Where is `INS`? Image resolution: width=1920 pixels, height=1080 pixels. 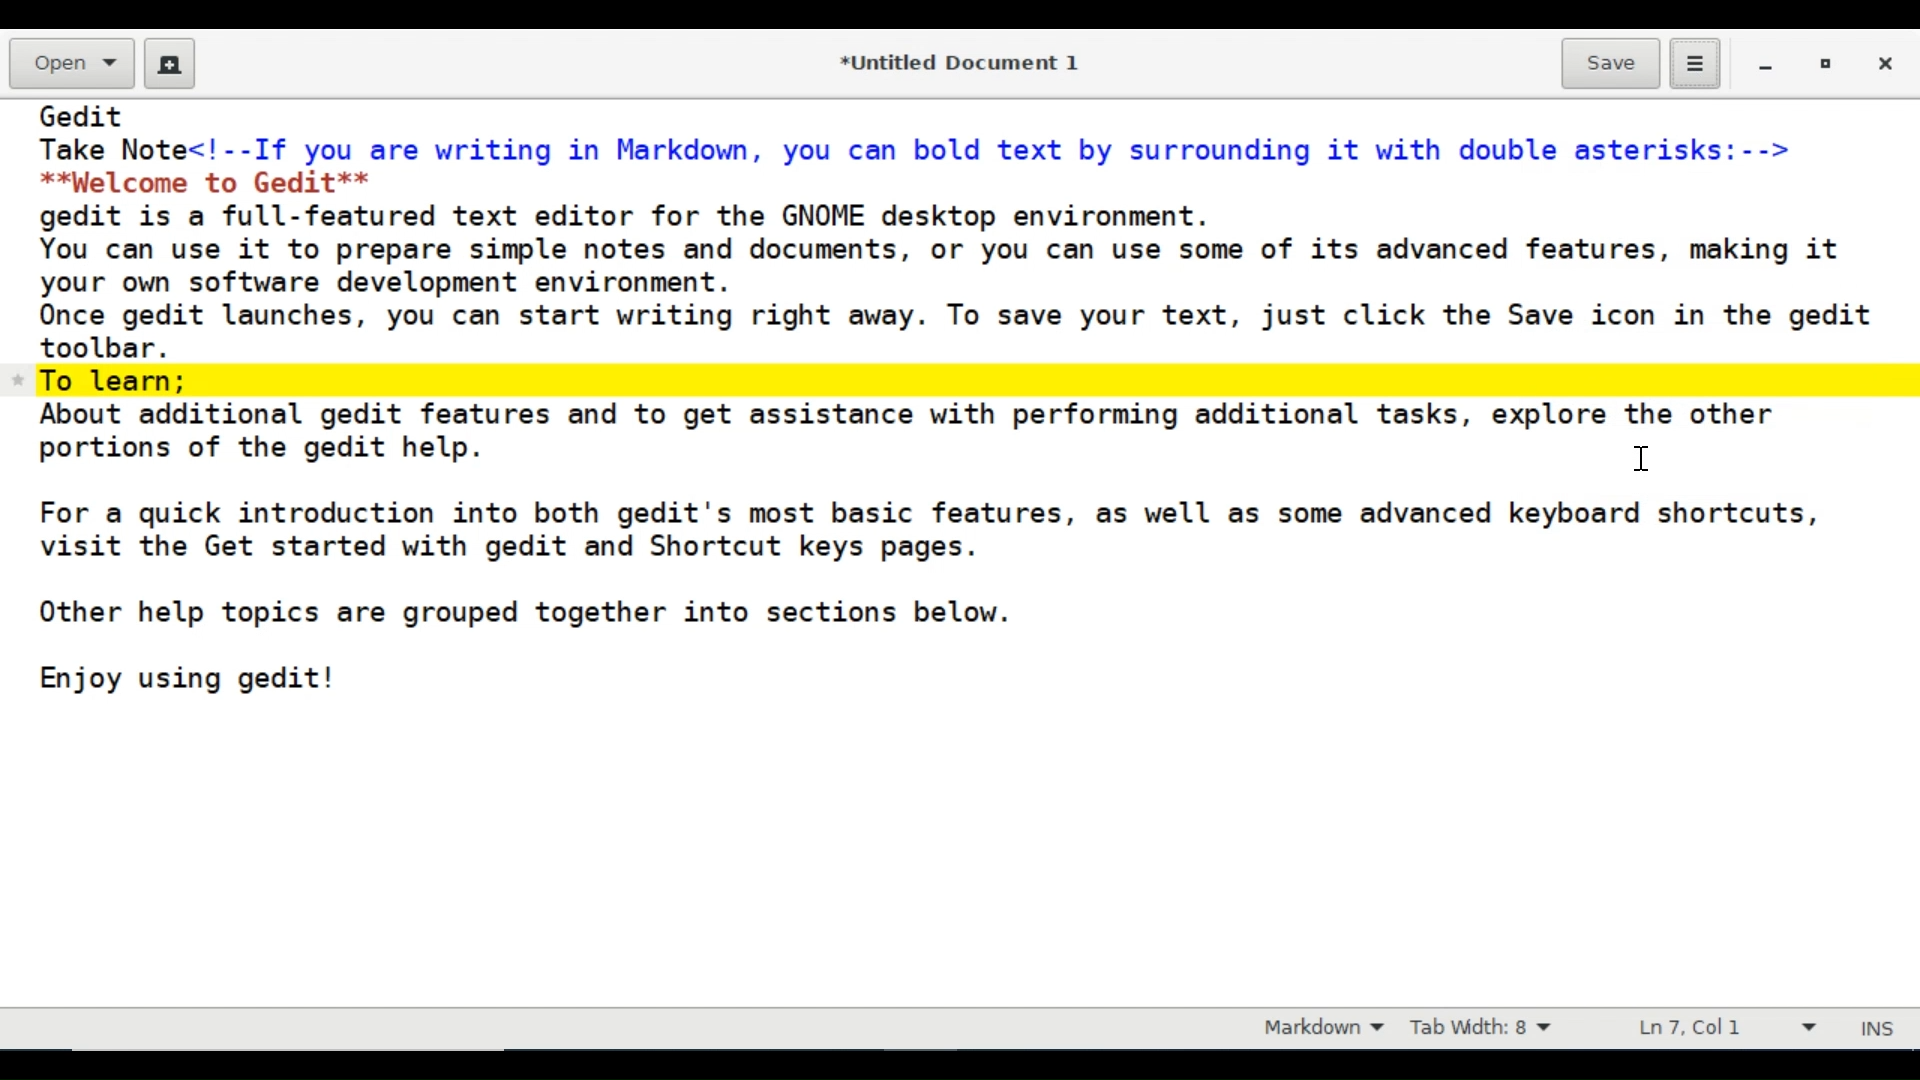
INS is located at coordinates (1880, 1030).